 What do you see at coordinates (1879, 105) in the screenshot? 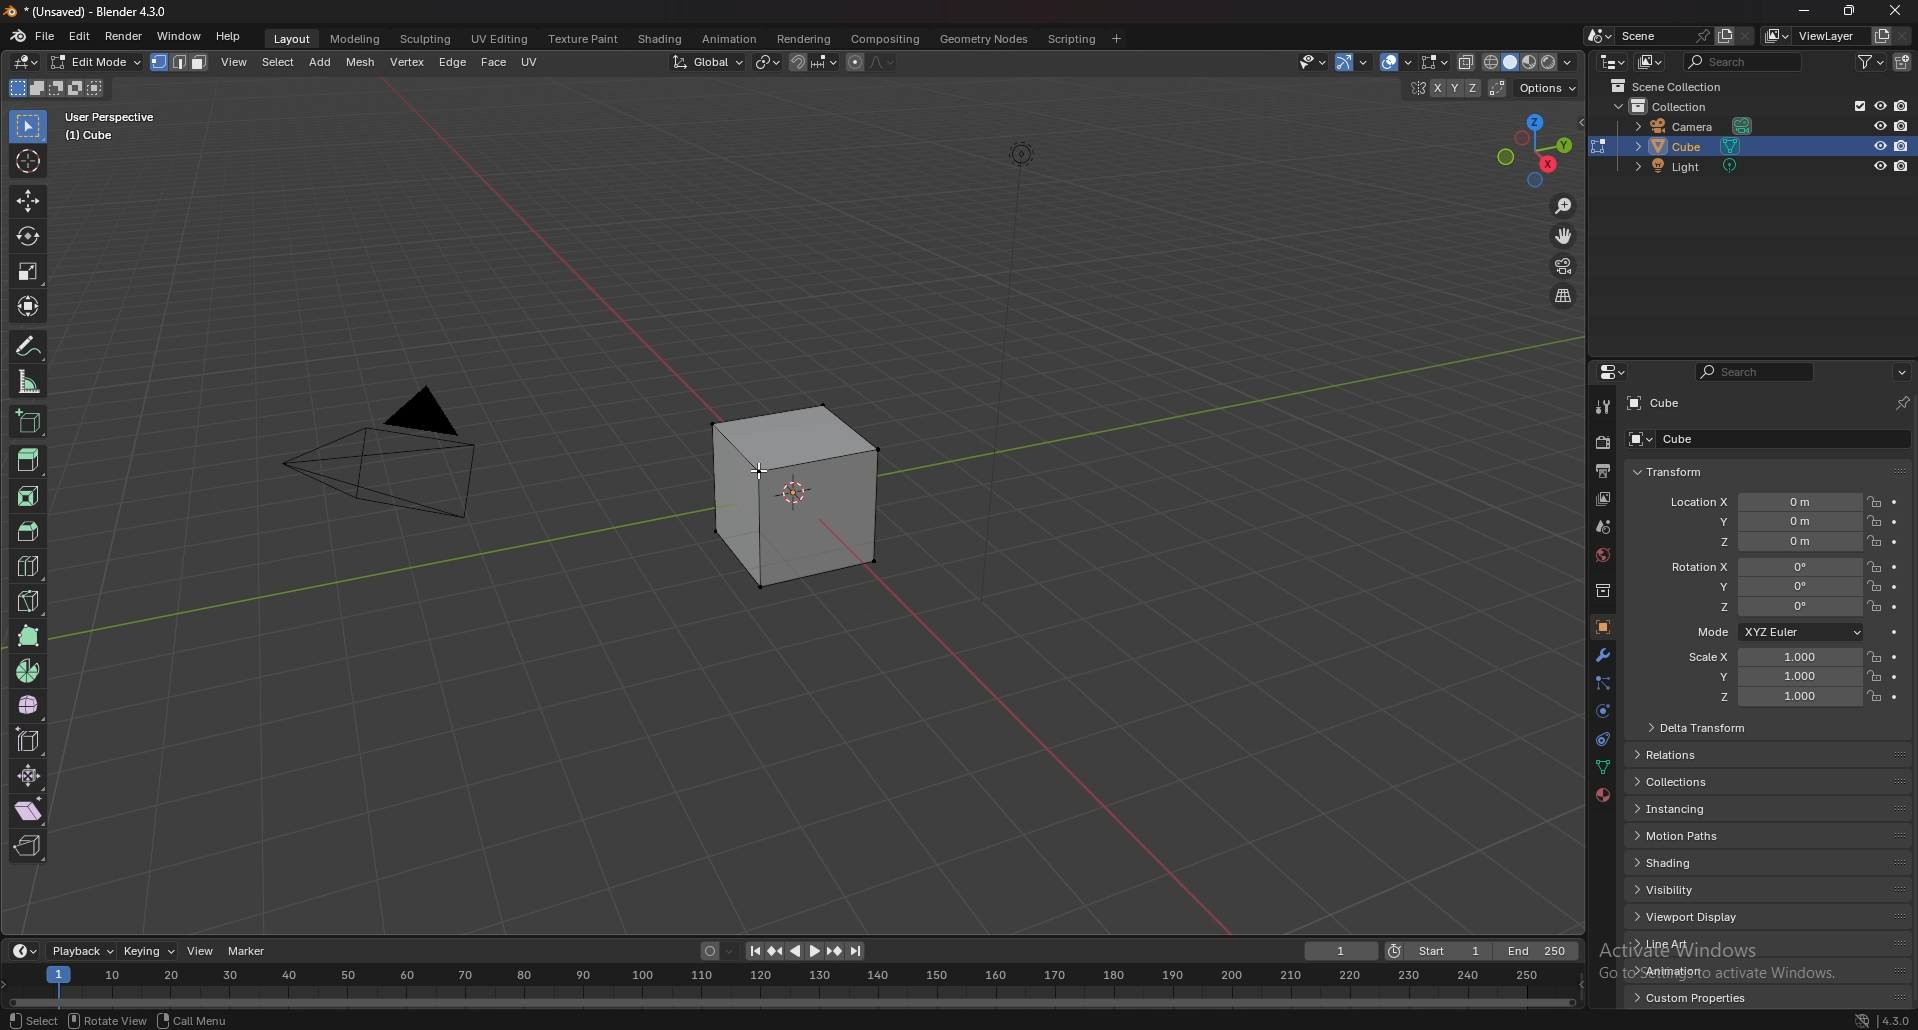
I see `hide in viewport` at bounding box center [1879, 105].